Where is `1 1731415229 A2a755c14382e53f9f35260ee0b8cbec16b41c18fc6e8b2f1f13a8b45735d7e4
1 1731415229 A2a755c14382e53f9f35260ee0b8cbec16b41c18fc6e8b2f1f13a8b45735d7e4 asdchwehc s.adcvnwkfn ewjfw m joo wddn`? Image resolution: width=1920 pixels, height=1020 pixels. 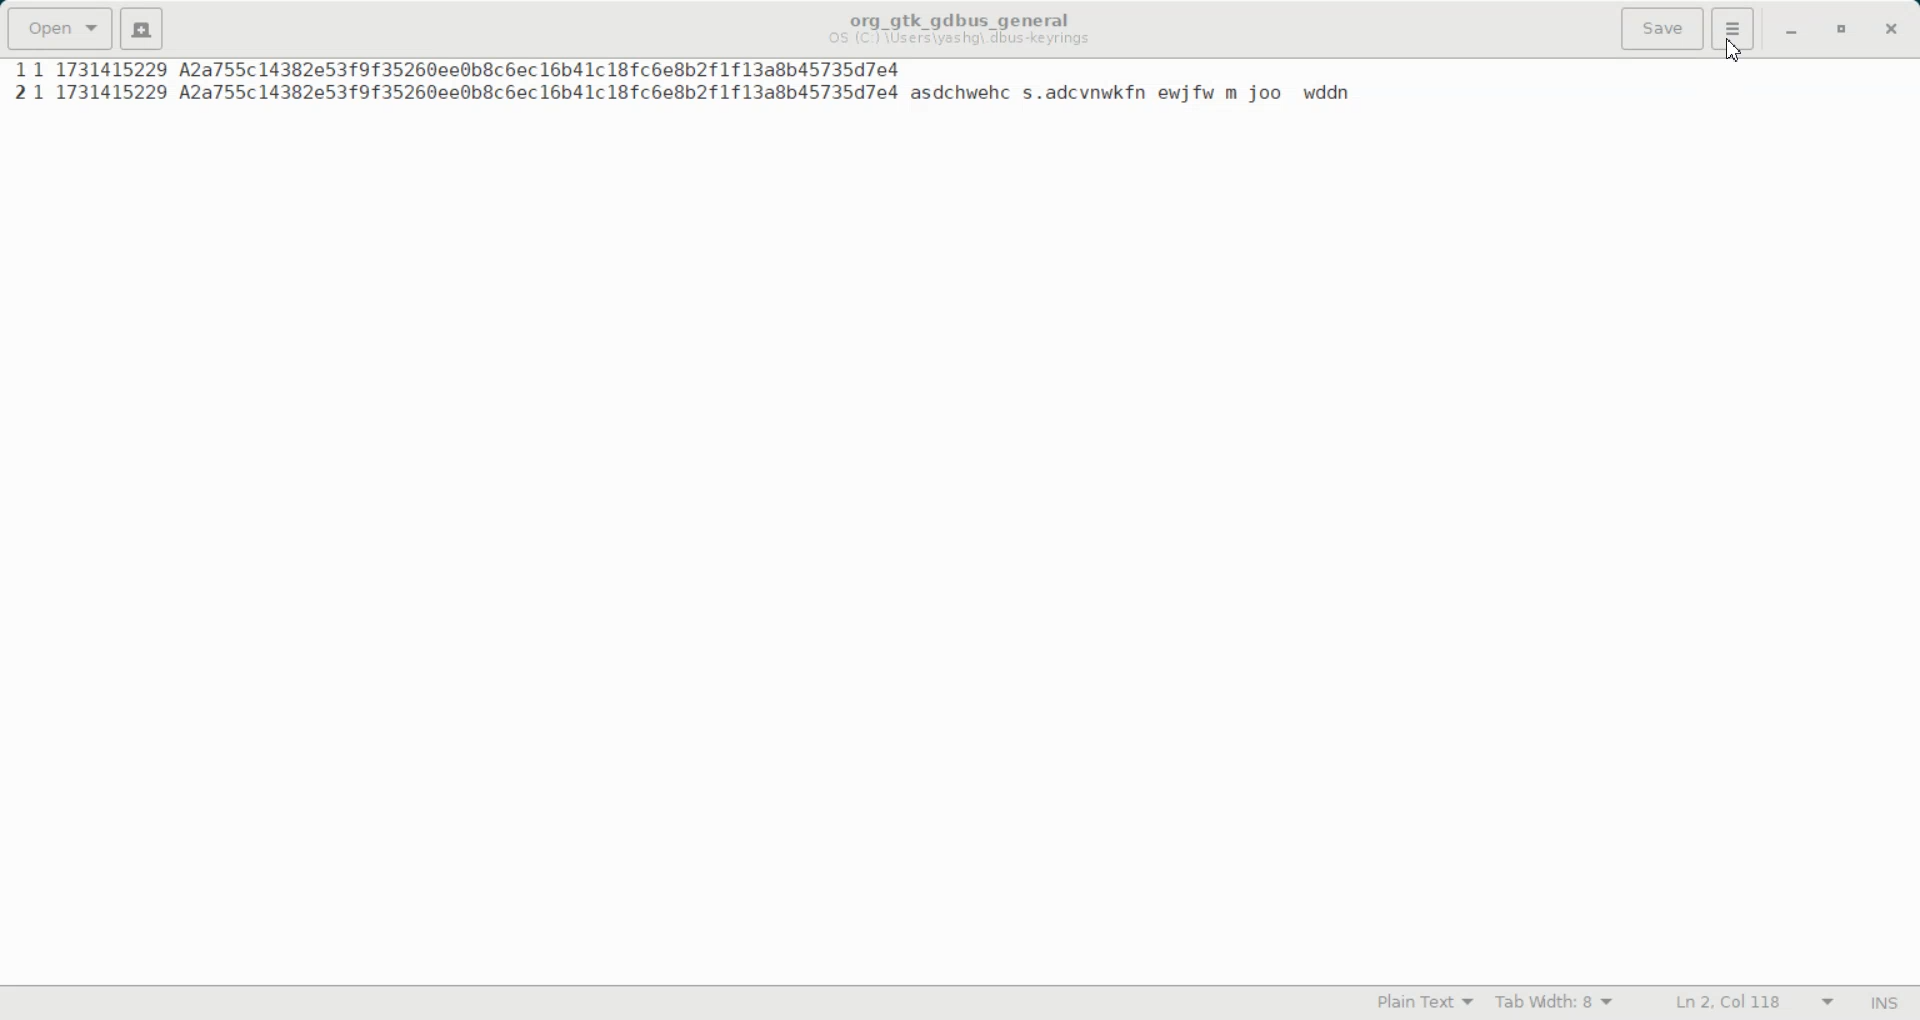
1 1731415229 A2a755c14382e53f9f35260ee0b8cbec16b41c18fc6e8b2f1f13a8b45735d7e4
1 1731415229 A2a755c14382e53f9f35260ee0b8cbec16b41c18fc6e8b2f1f13a8b45735d7e4 asdchwehc s.adcvnwkfn ewjfw m joo wddn is located at coordinates (695, 85).